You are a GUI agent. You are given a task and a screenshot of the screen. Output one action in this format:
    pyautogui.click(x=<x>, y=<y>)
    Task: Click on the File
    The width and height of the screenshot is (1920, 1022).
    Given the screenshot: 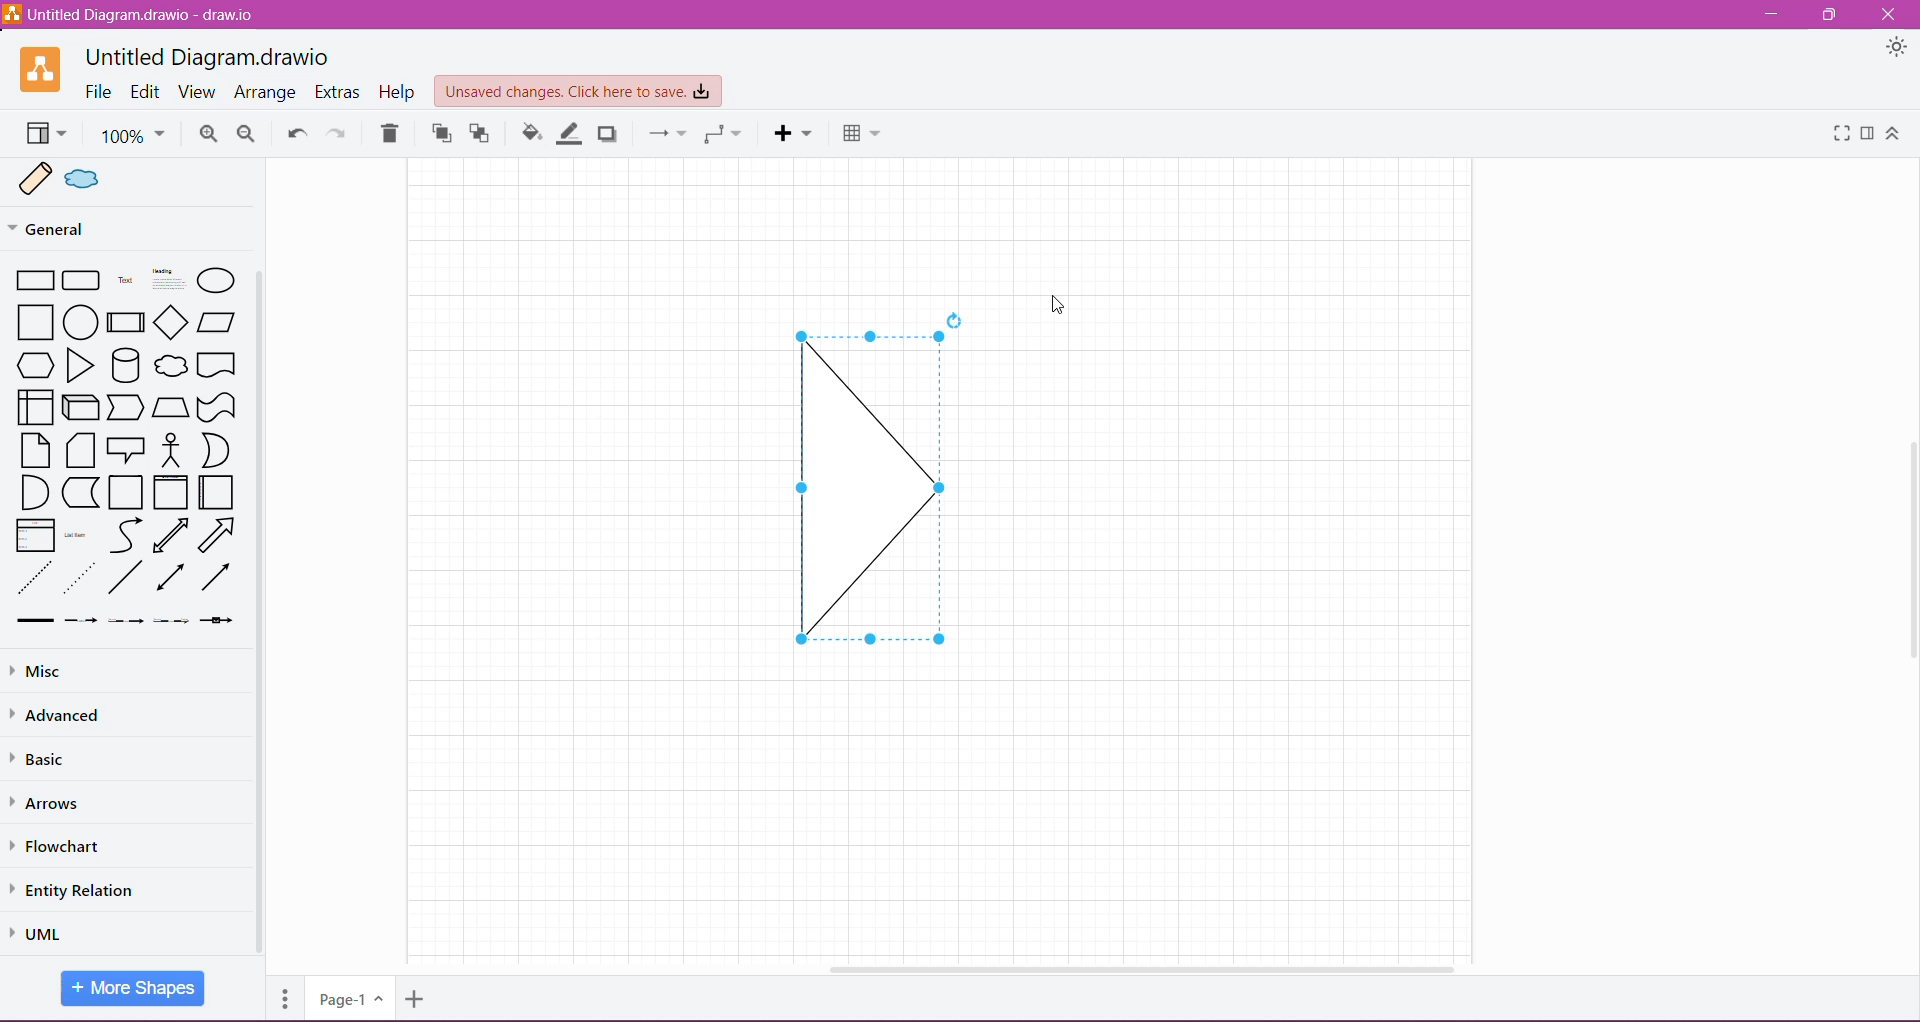 What is the action you would take?
    pyautogui.click(x=98, y=91)
    